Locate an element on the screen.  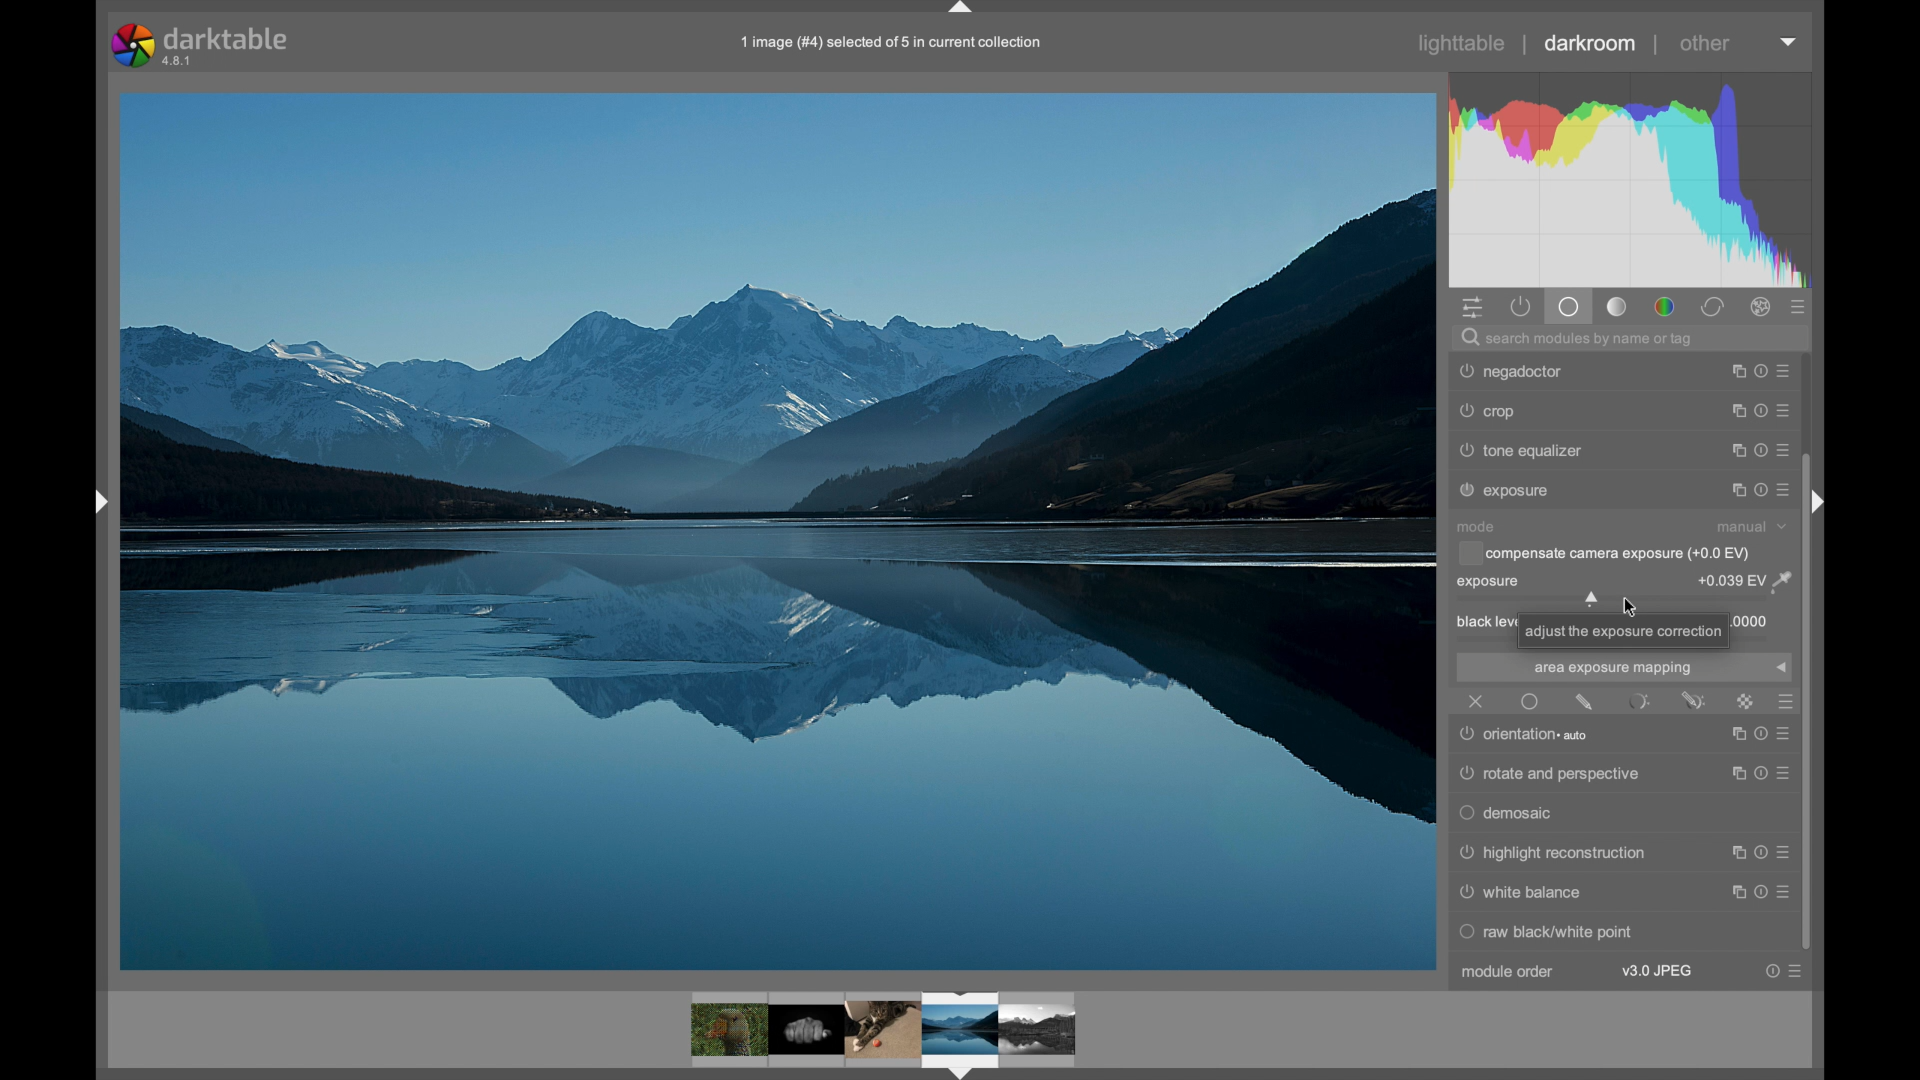
demosaic is located at coordinates (1508, 815).